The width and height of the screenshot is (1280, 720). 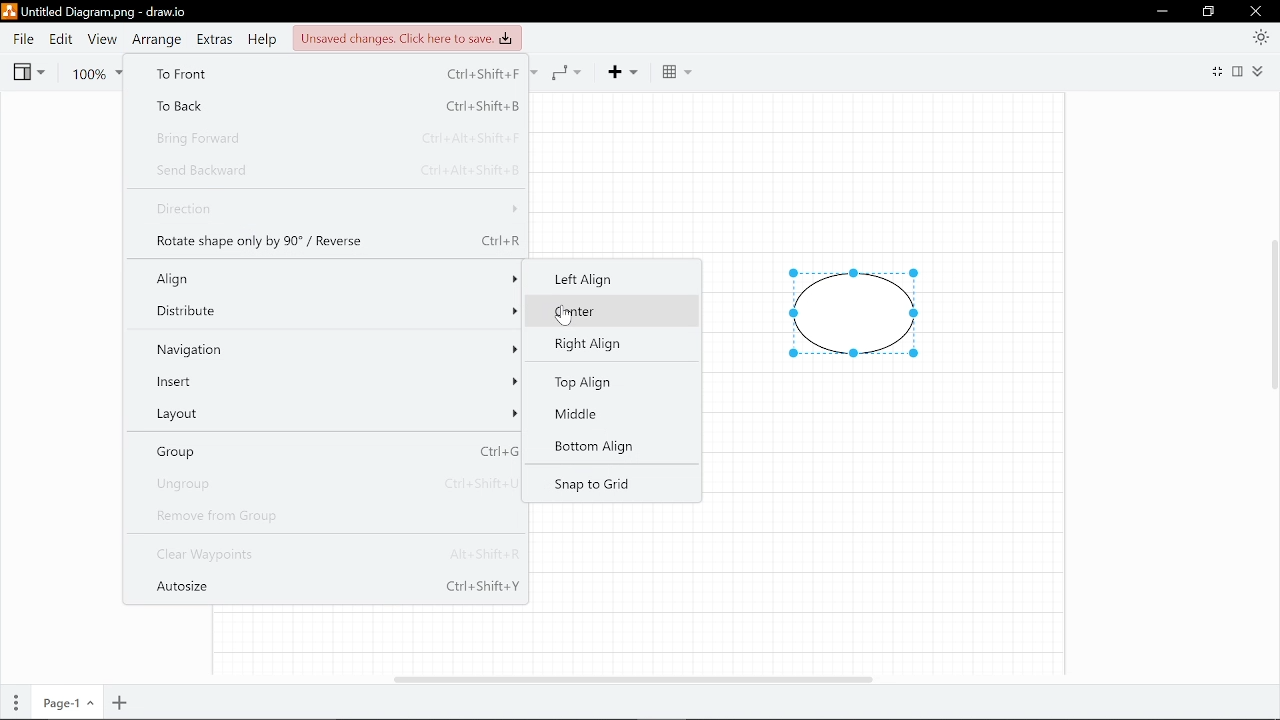 What do you see at coordinates (1209, 12) in the screenshot?
I see `Restore down` at bounding box center [1209, 12].